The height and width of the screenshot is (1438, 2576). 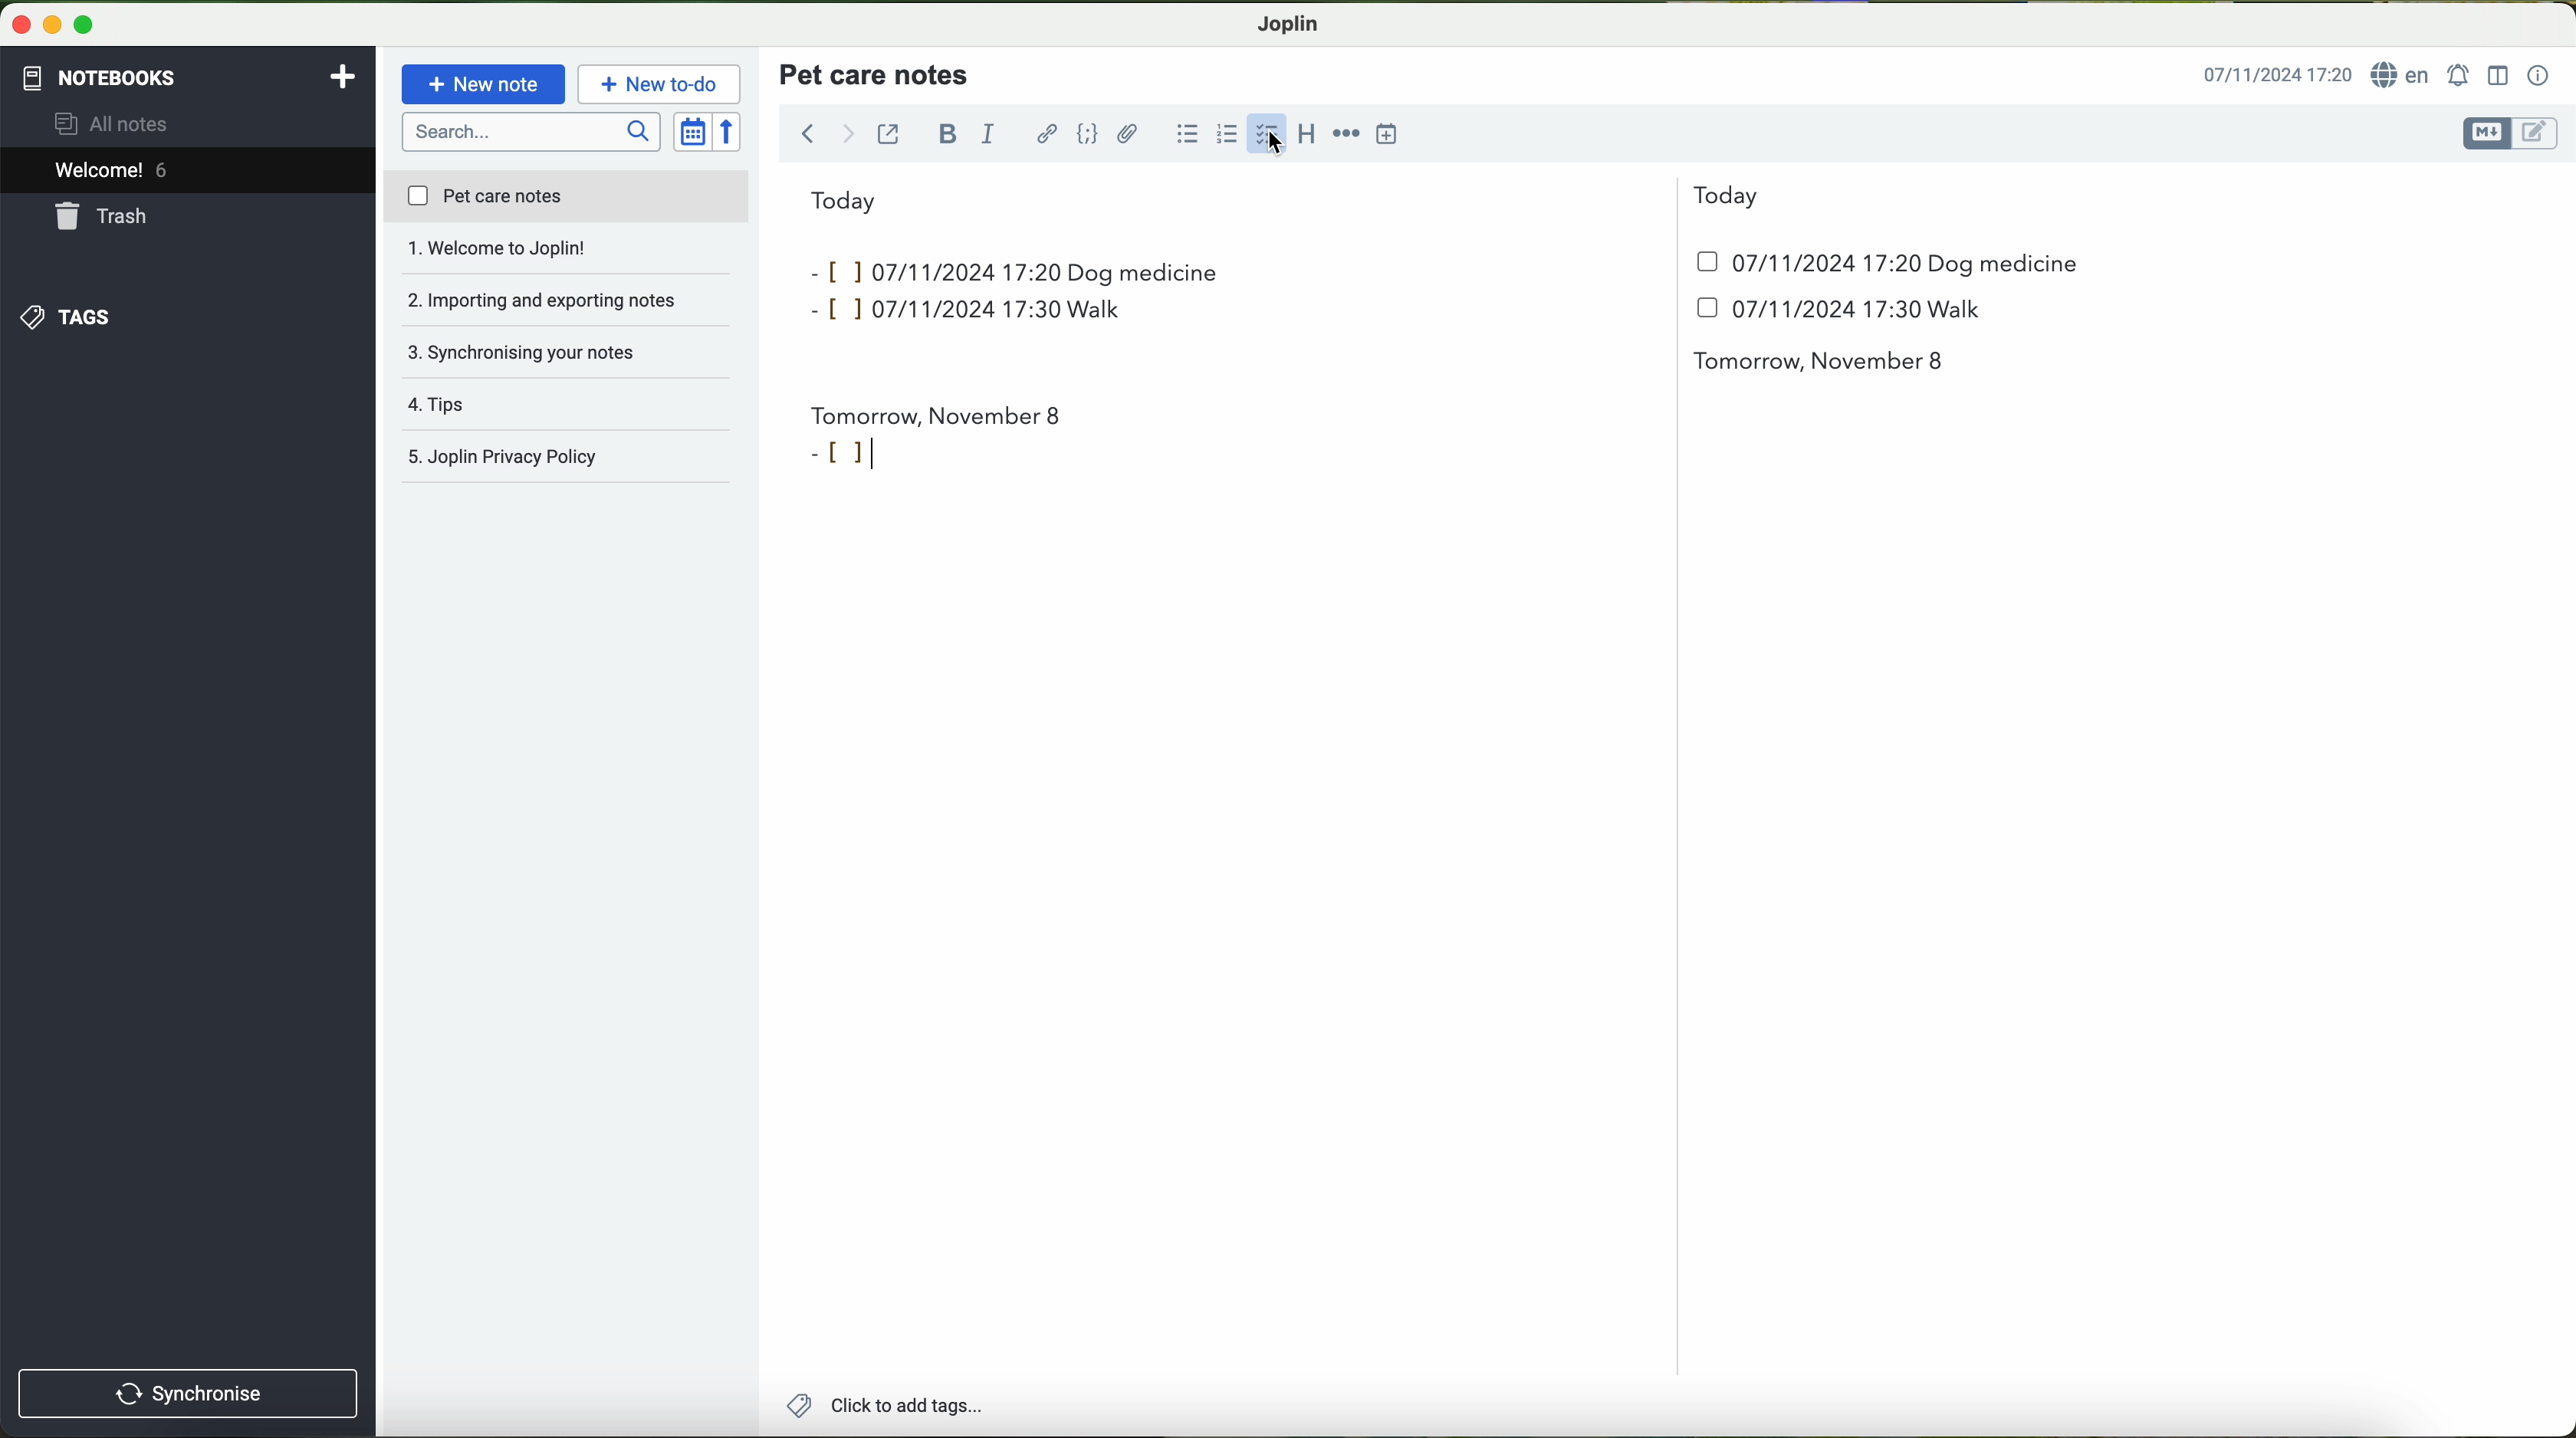 I want to click on notebooks, so click(x=97, y=74).